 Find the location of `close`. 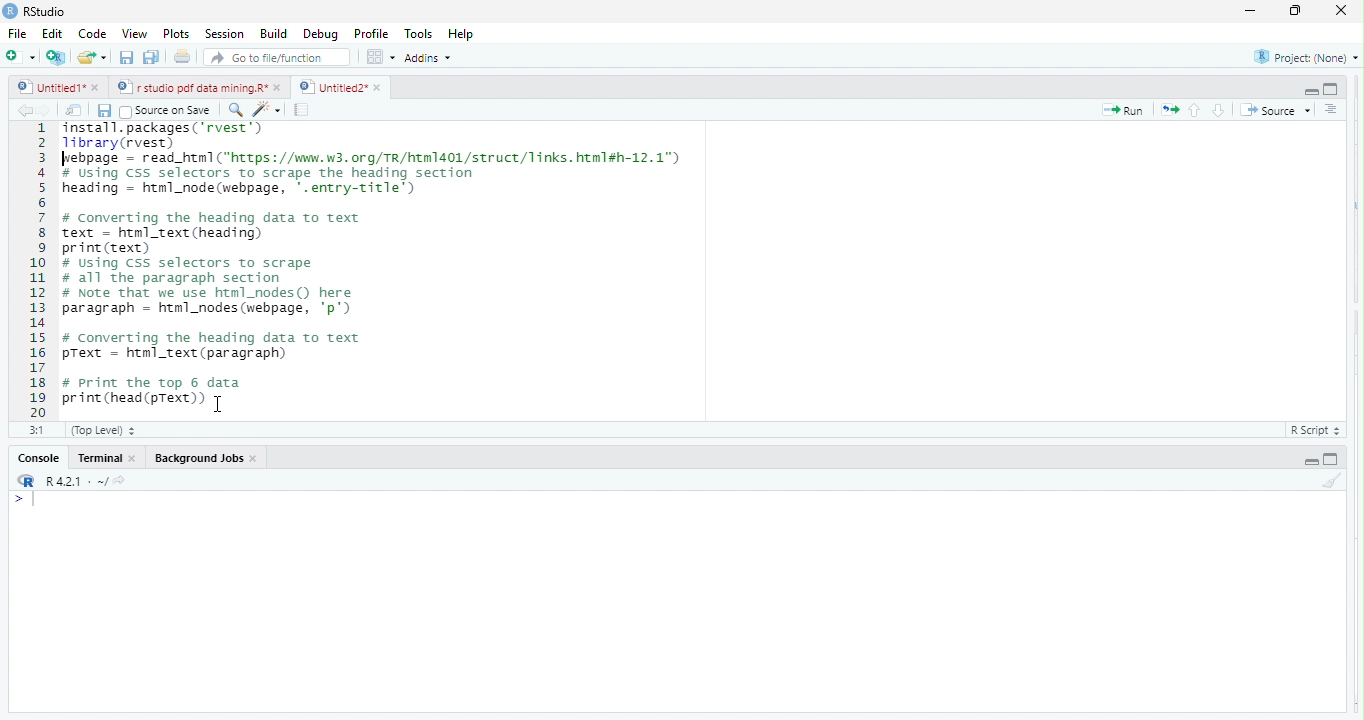

close is located at coordinates (98, 89).